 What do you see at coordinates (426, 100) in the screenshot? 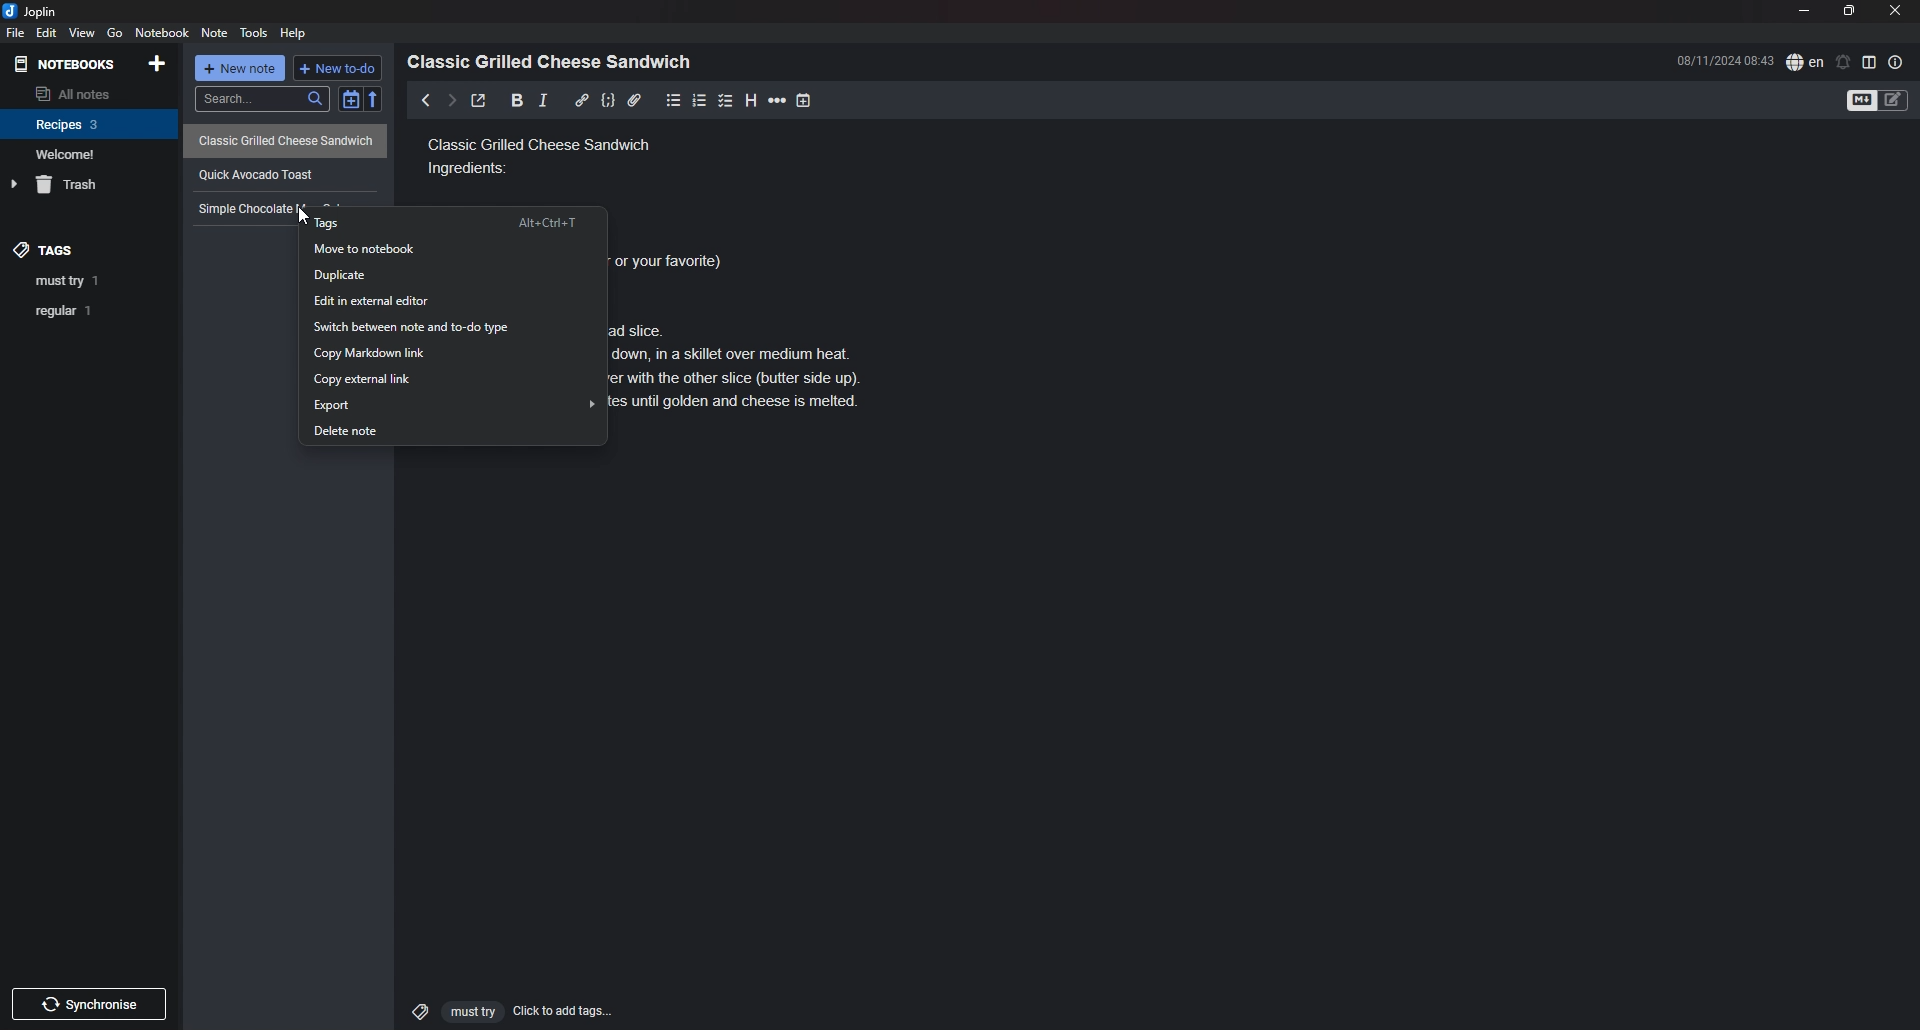
I see `previous` at bounding box center [426, 100].